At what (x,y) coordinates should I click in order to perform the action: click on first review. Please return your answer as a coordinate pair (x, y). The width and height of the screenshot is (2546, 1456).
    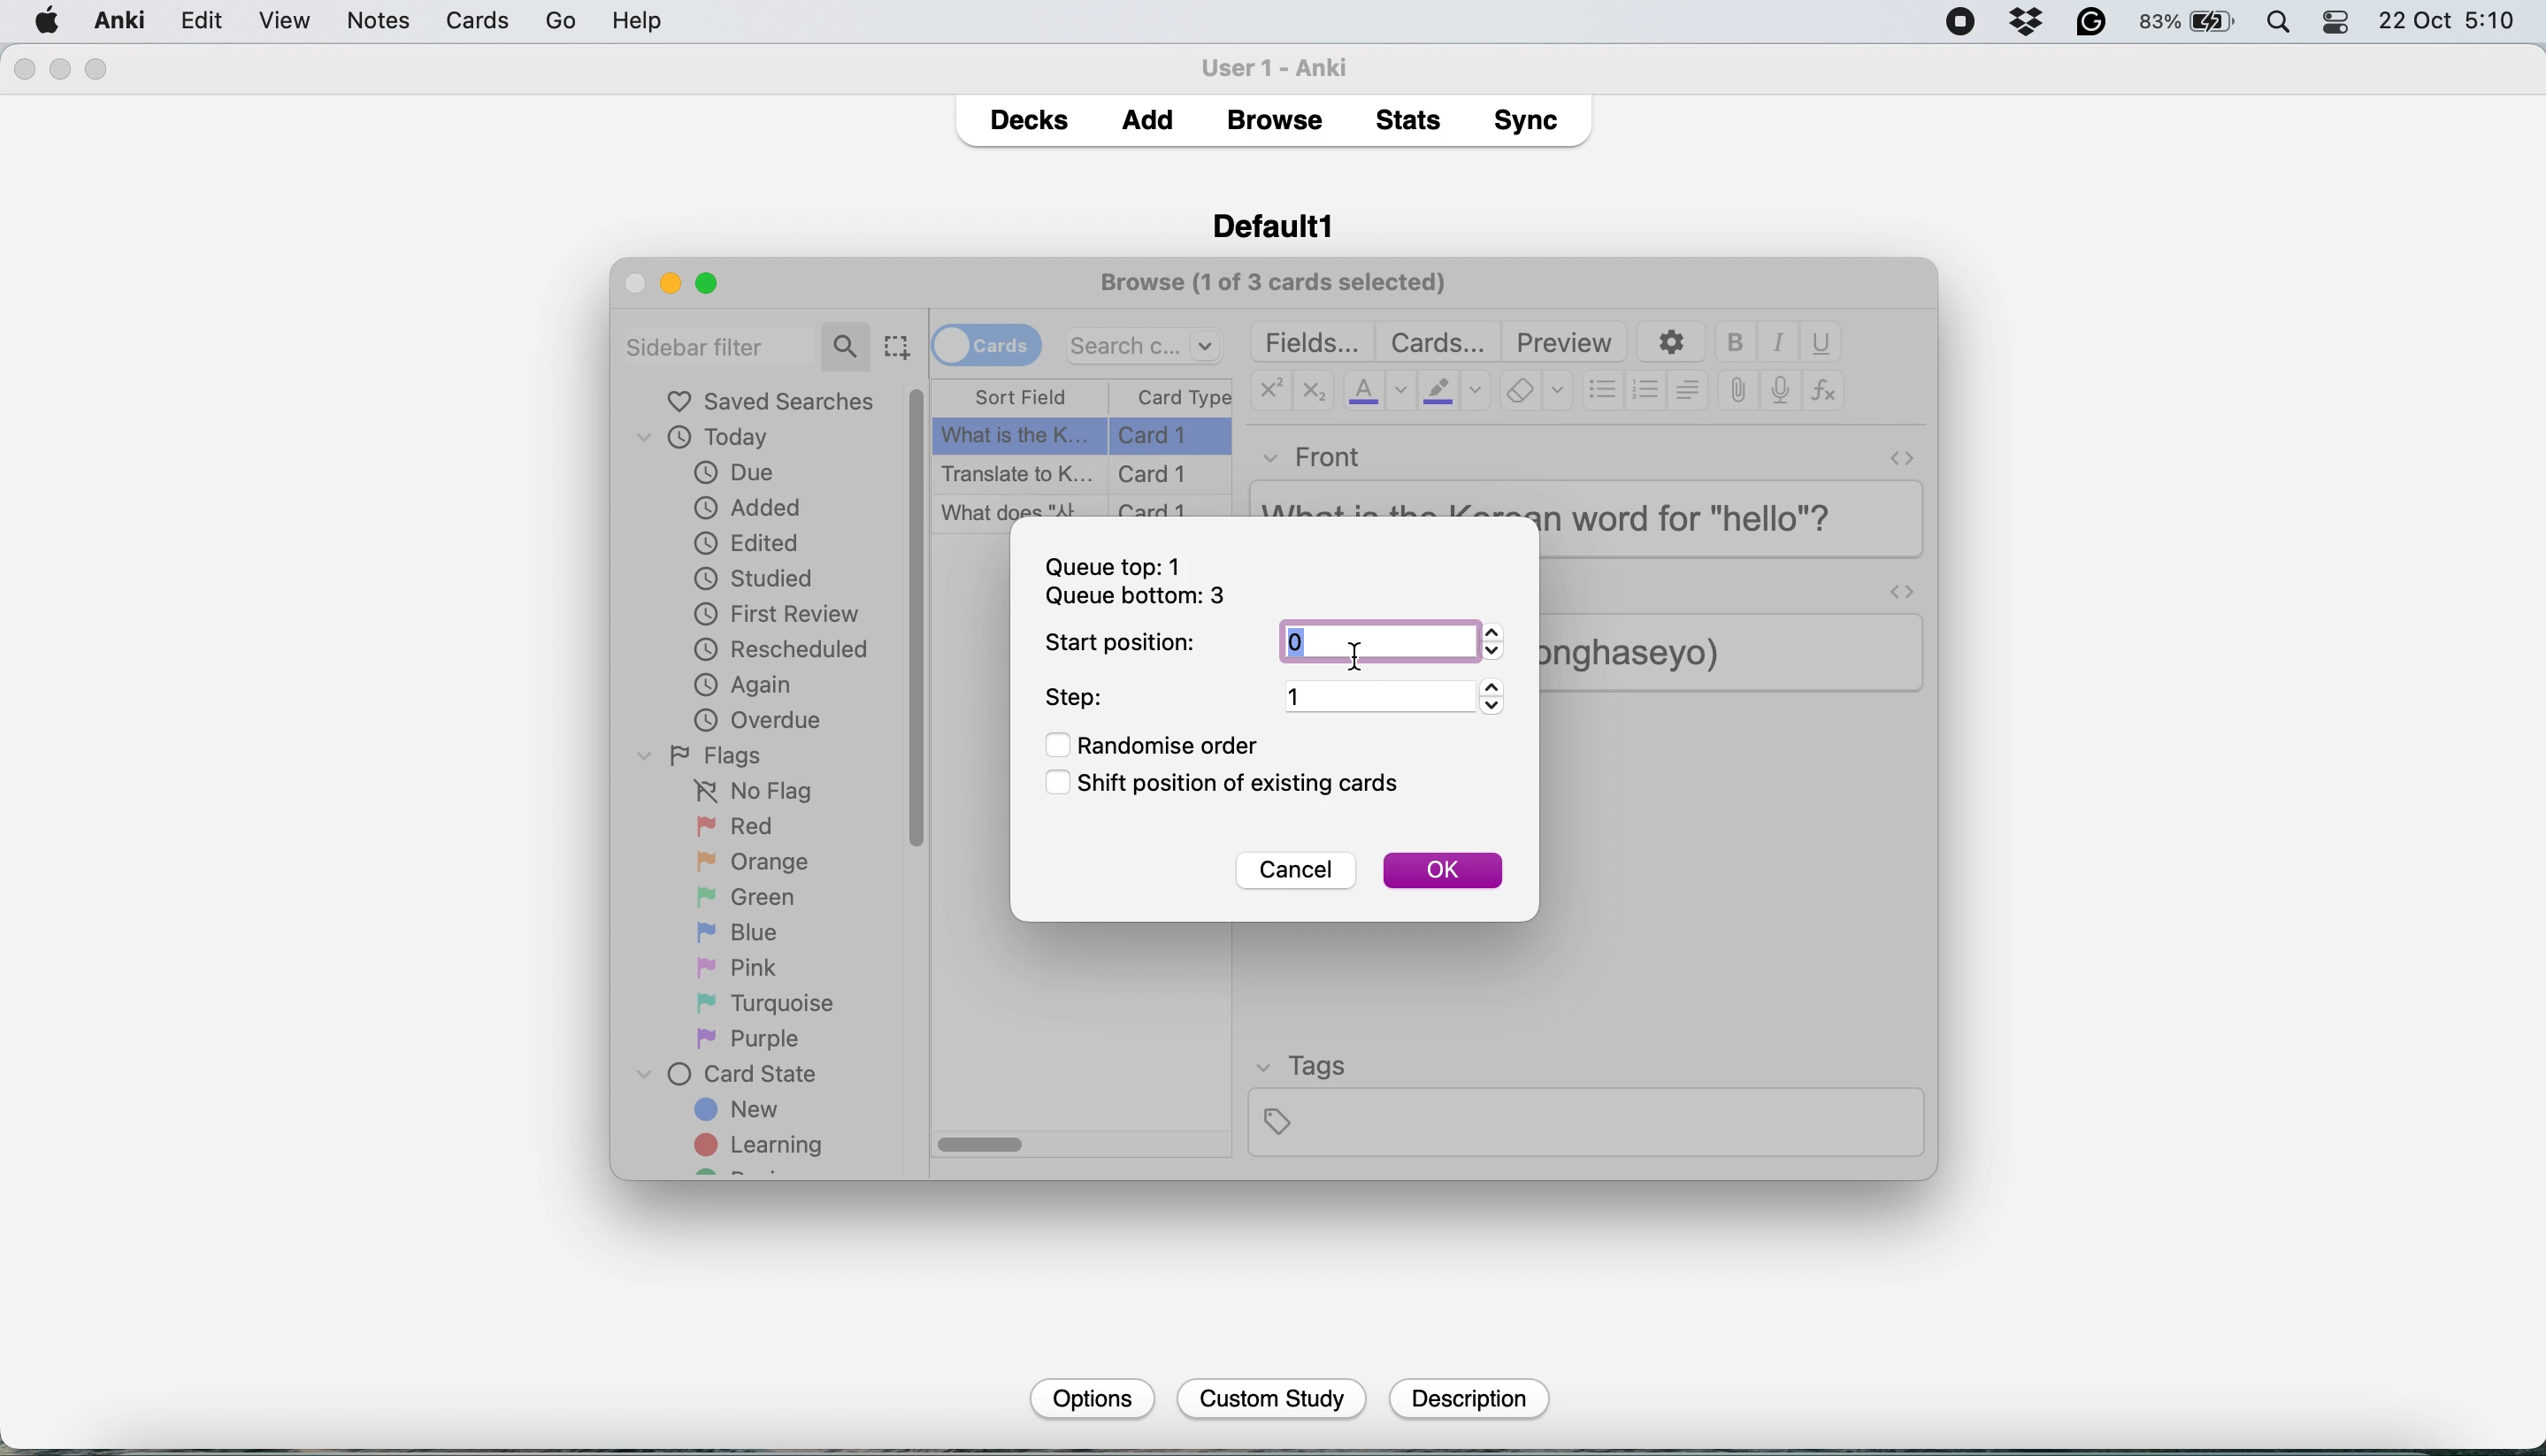
    Looking at the image, I should click on (777, 617).